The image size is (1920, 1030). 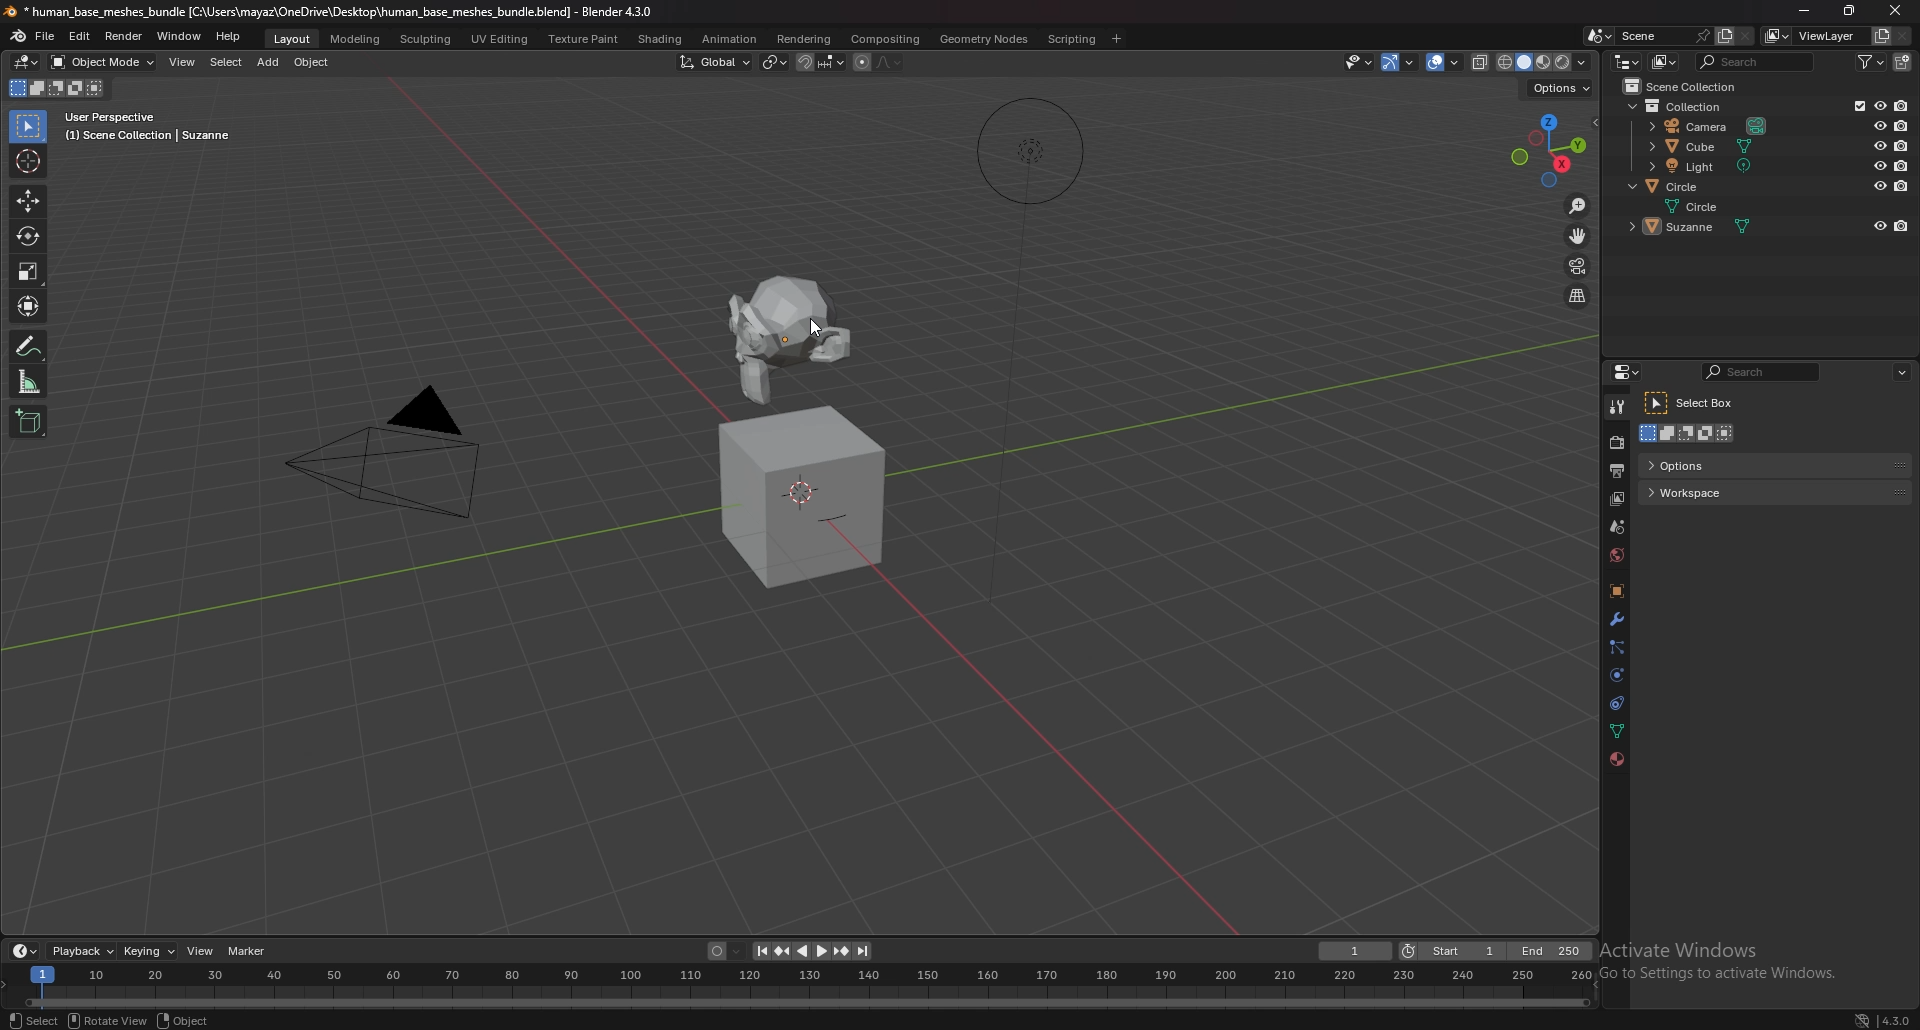 What do you see at coordinates (1618, 471) in the screenshot?
I see `output` at bounding box center [1618, 471].